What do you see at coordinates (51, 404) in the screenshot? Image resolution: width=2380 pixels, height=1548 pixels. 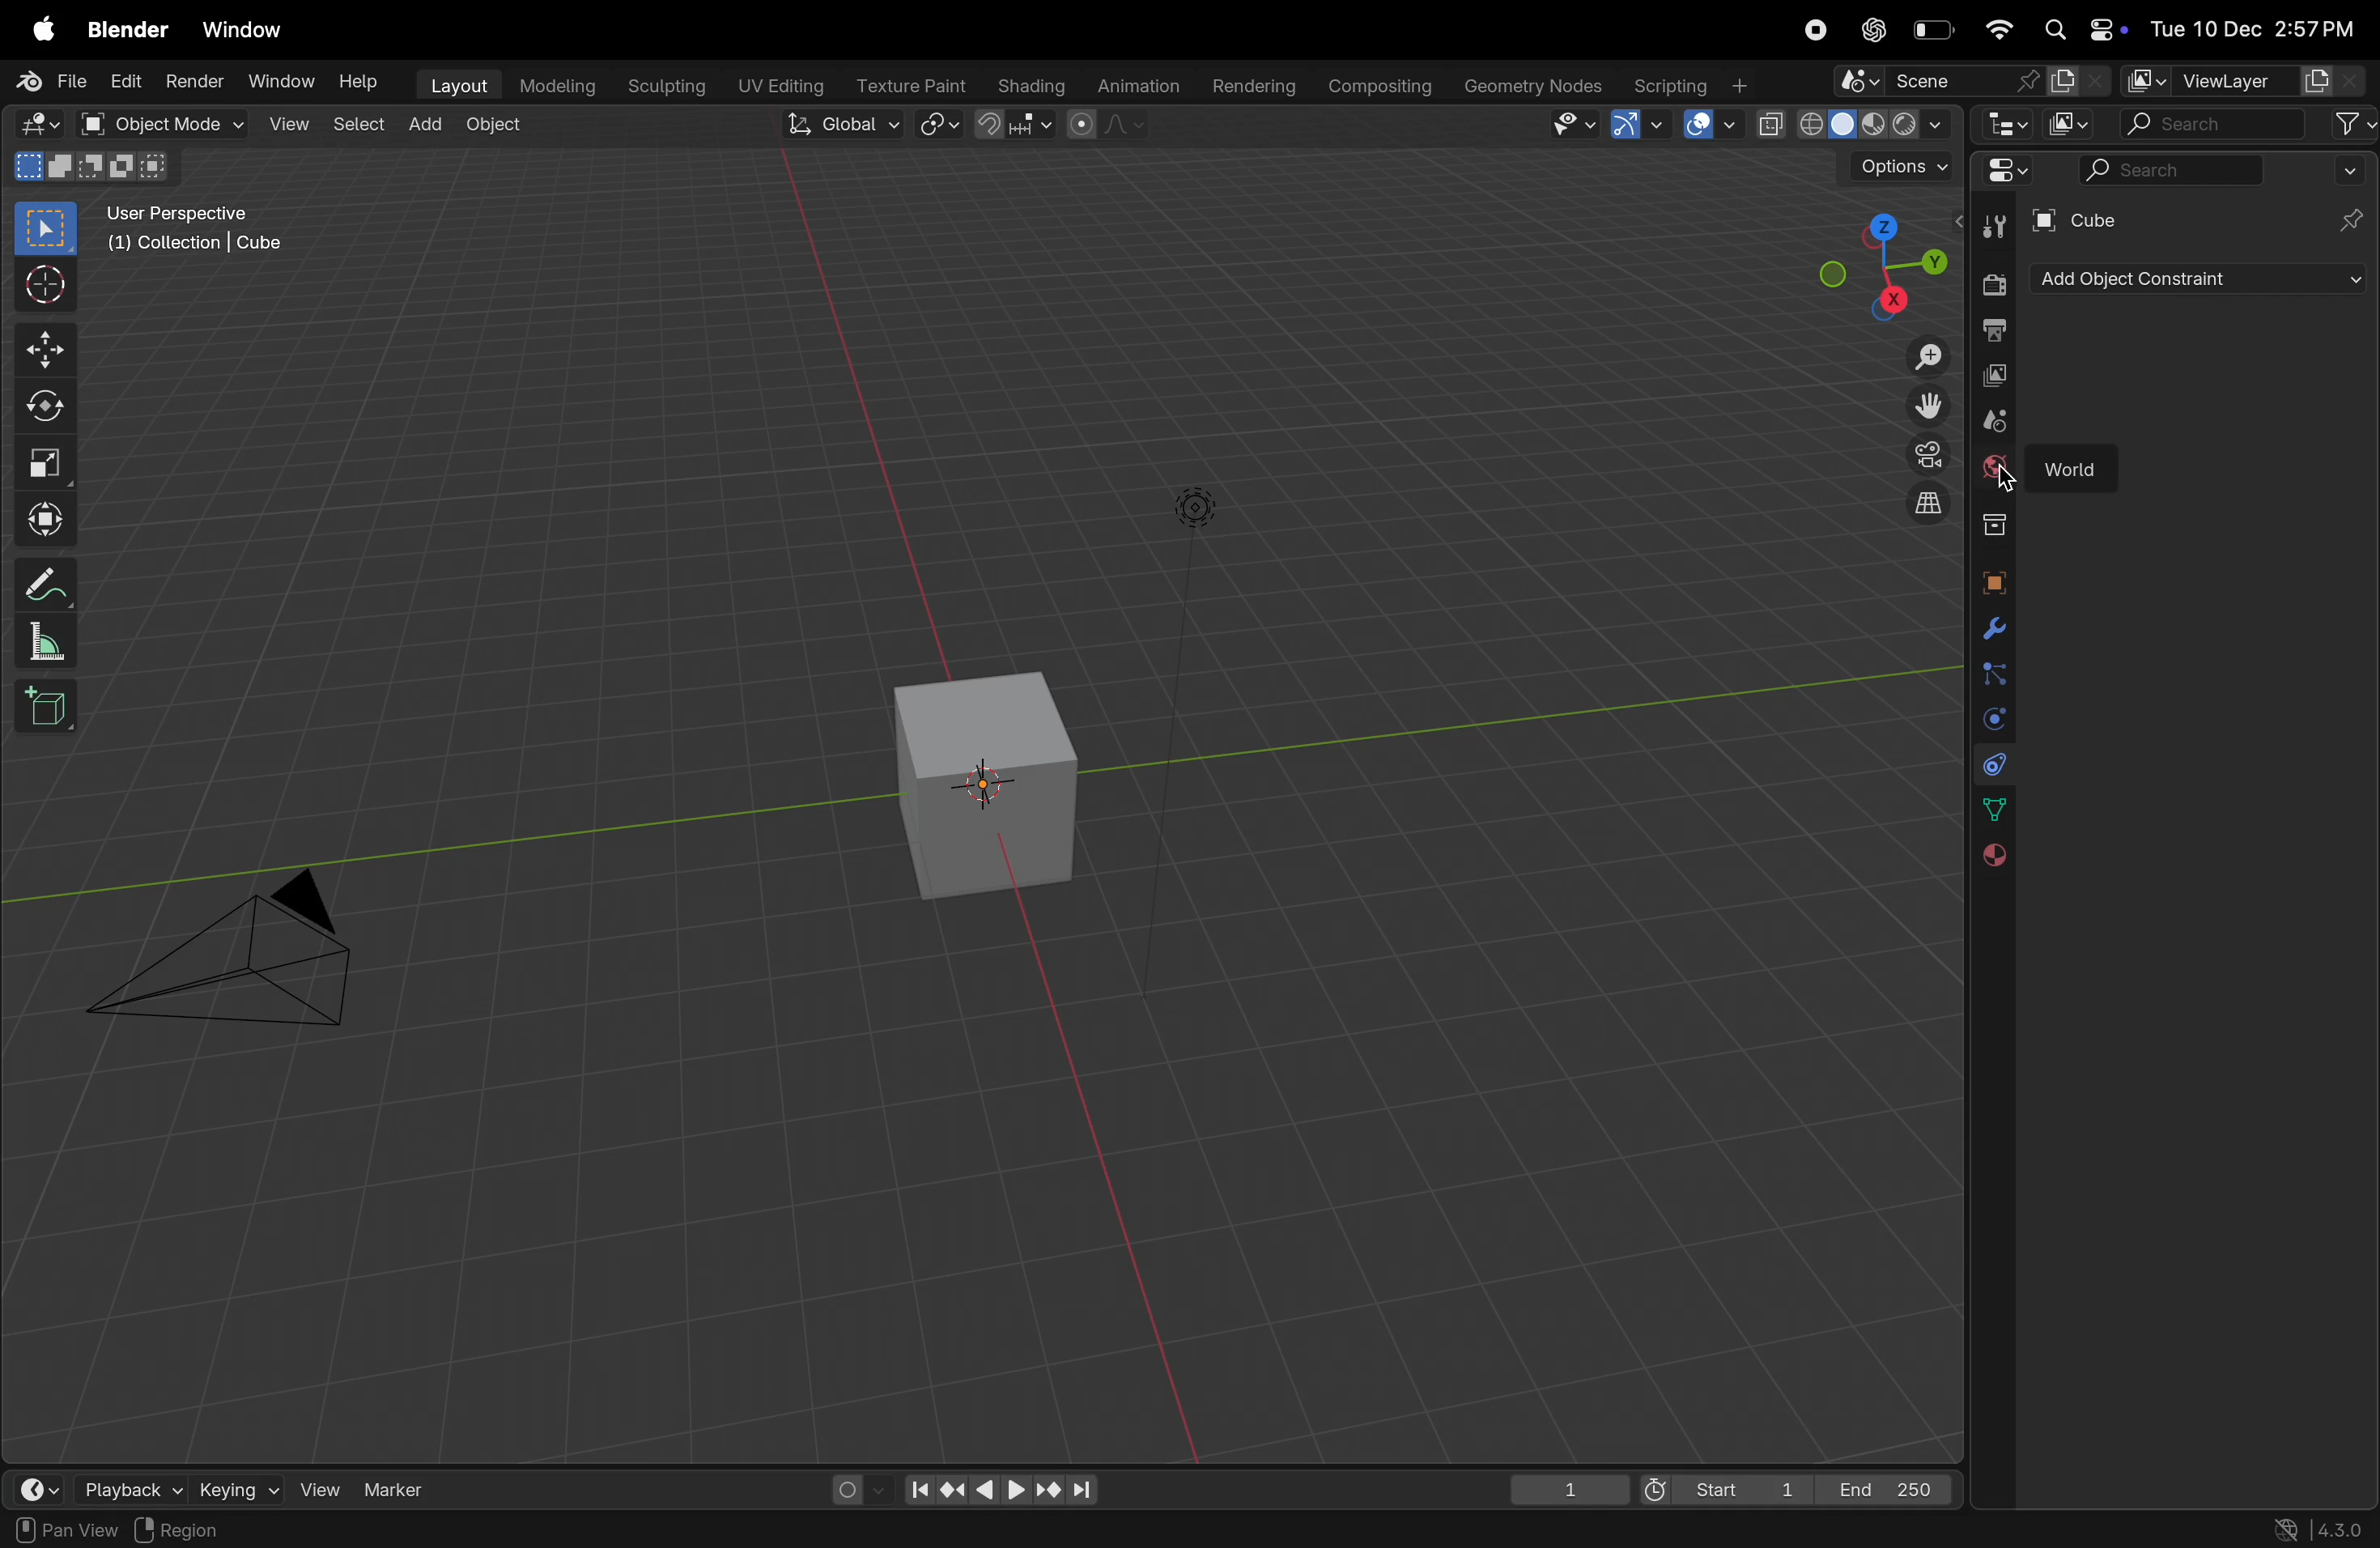 I see `rotate` at bounding box center [51, 404].